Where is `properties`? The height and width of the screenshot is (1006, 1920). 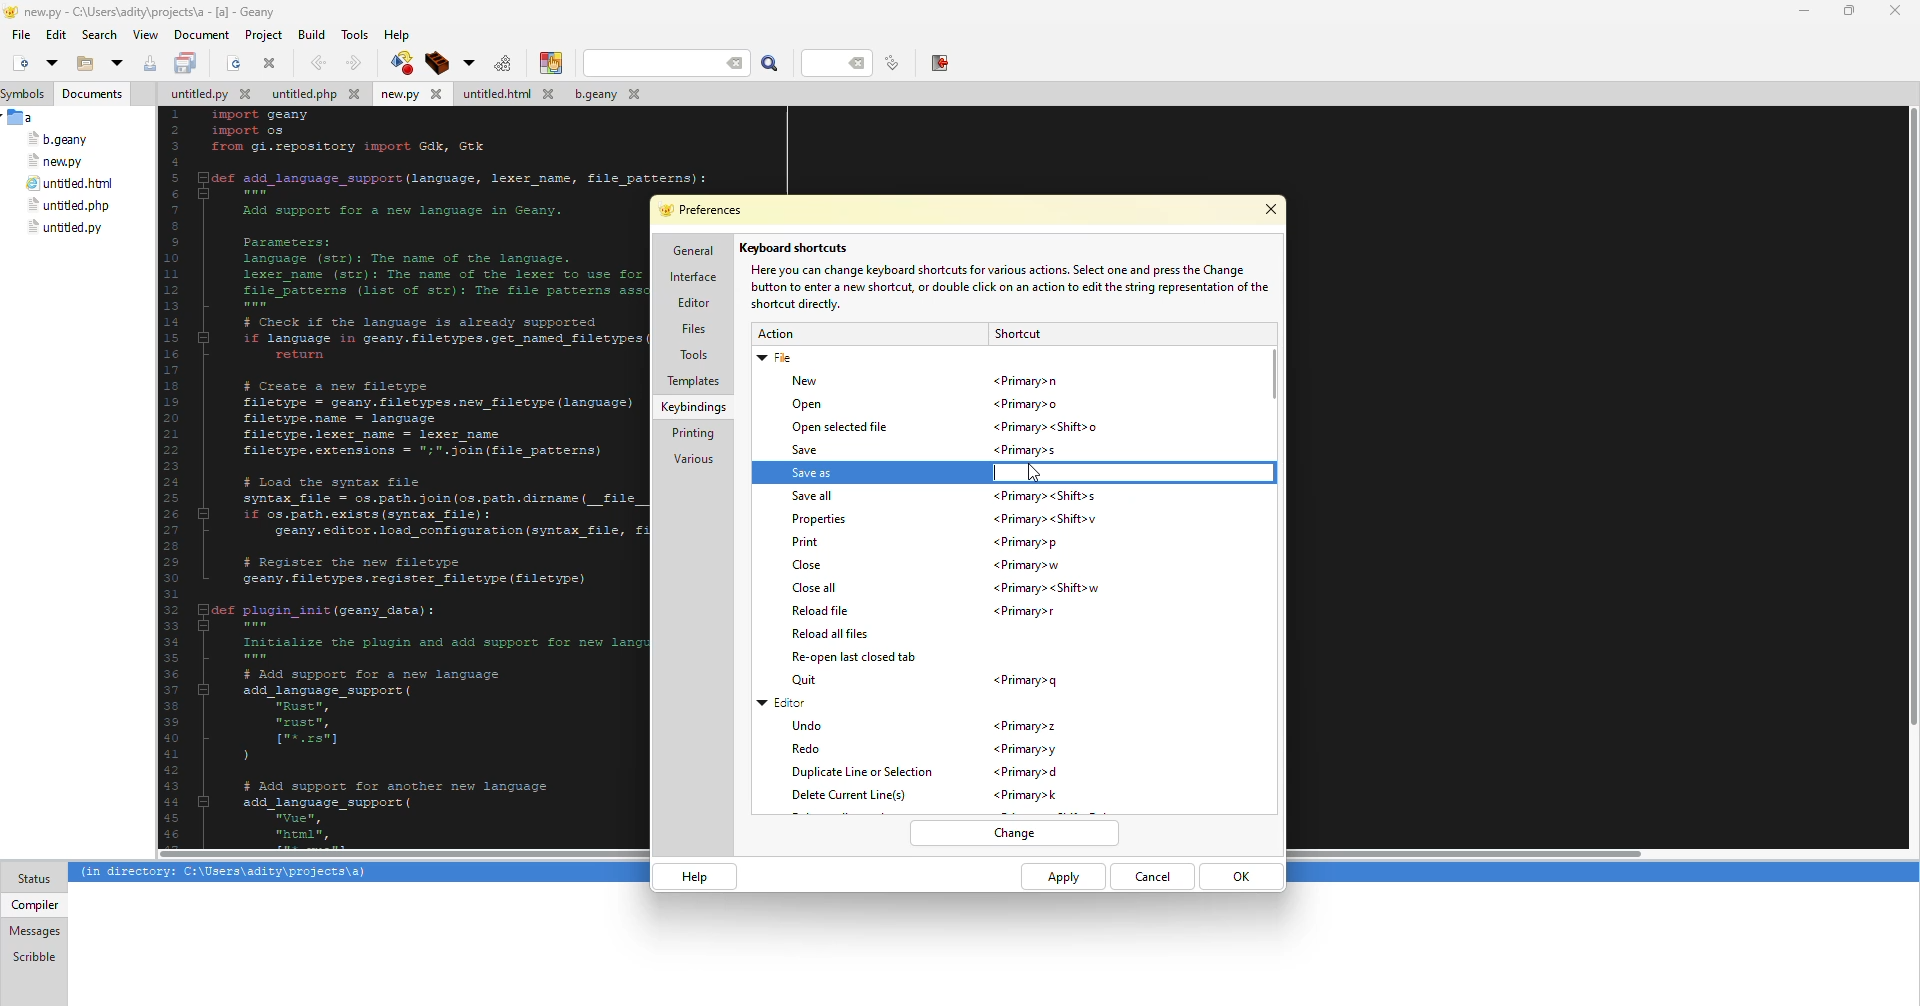 properties is located at coordinates (820, 520).